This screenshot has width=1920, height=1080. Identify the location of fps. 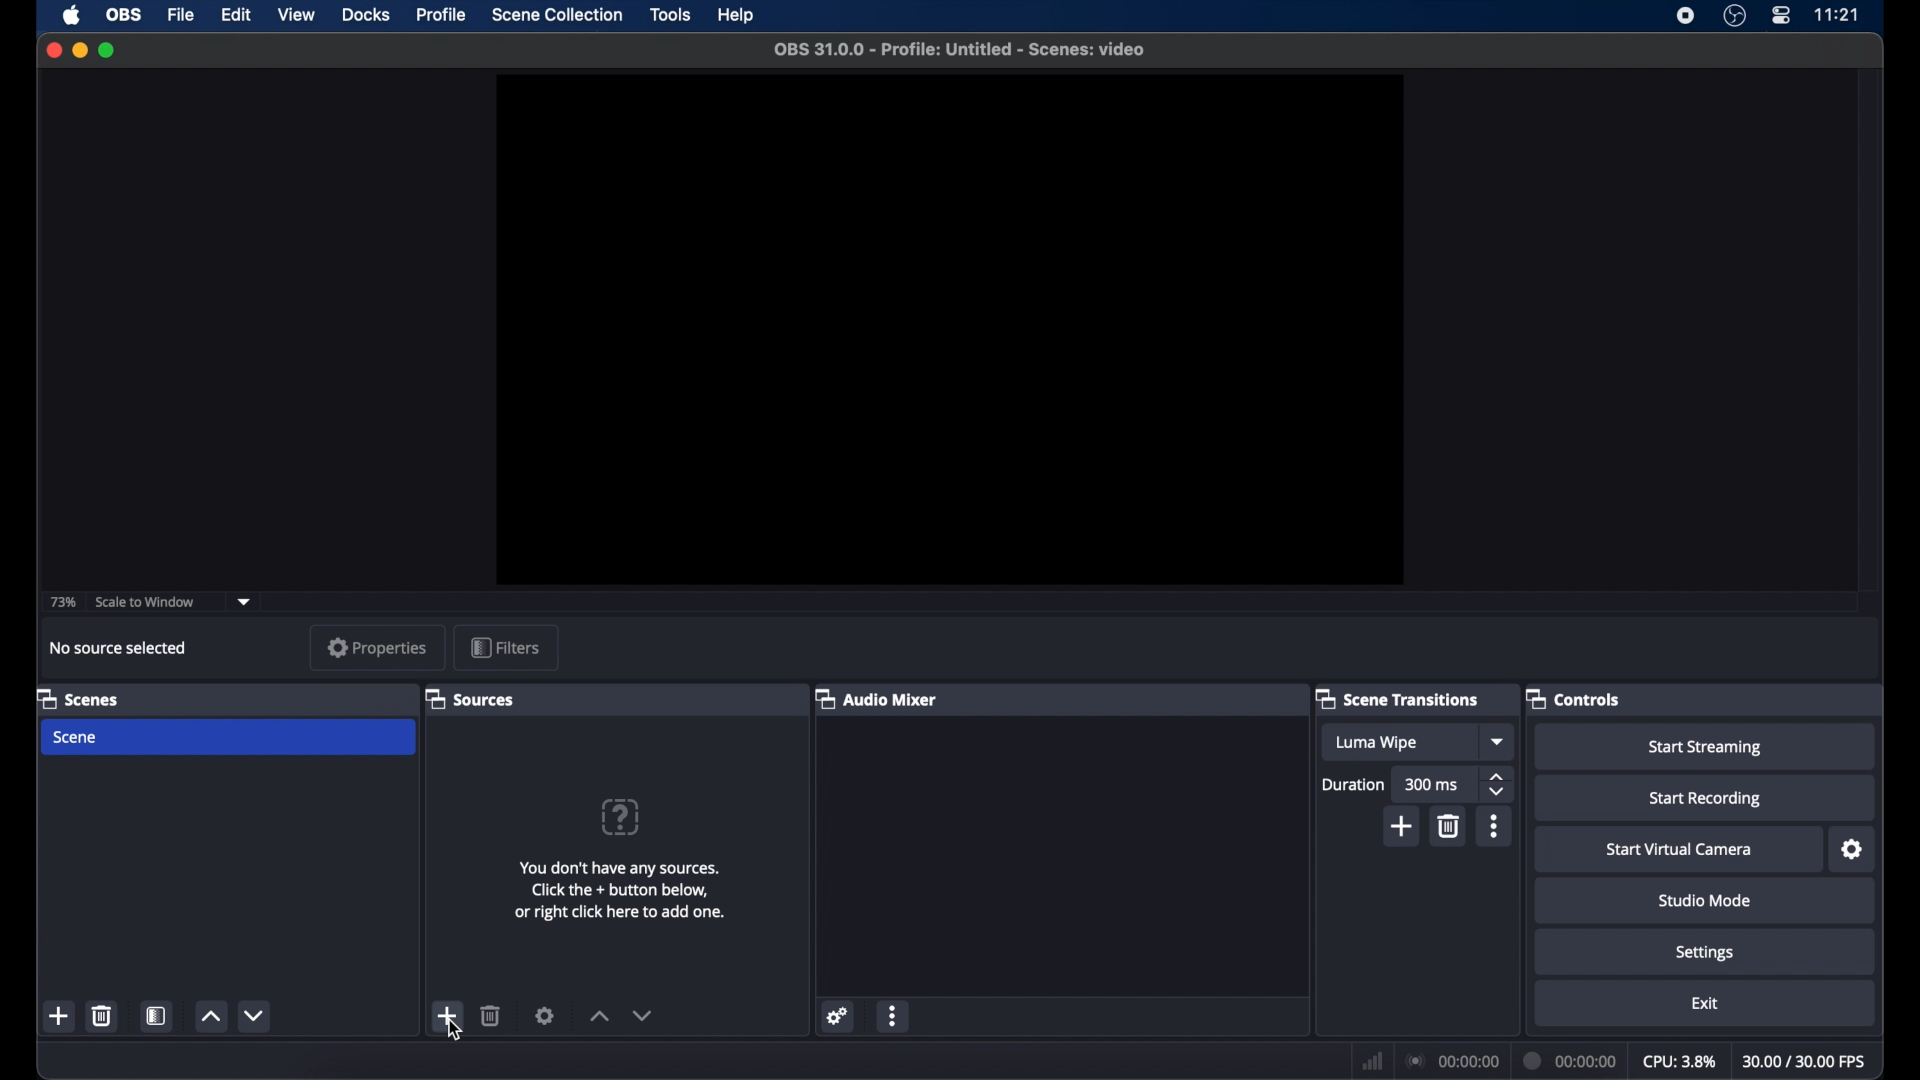
(1804, 1061).